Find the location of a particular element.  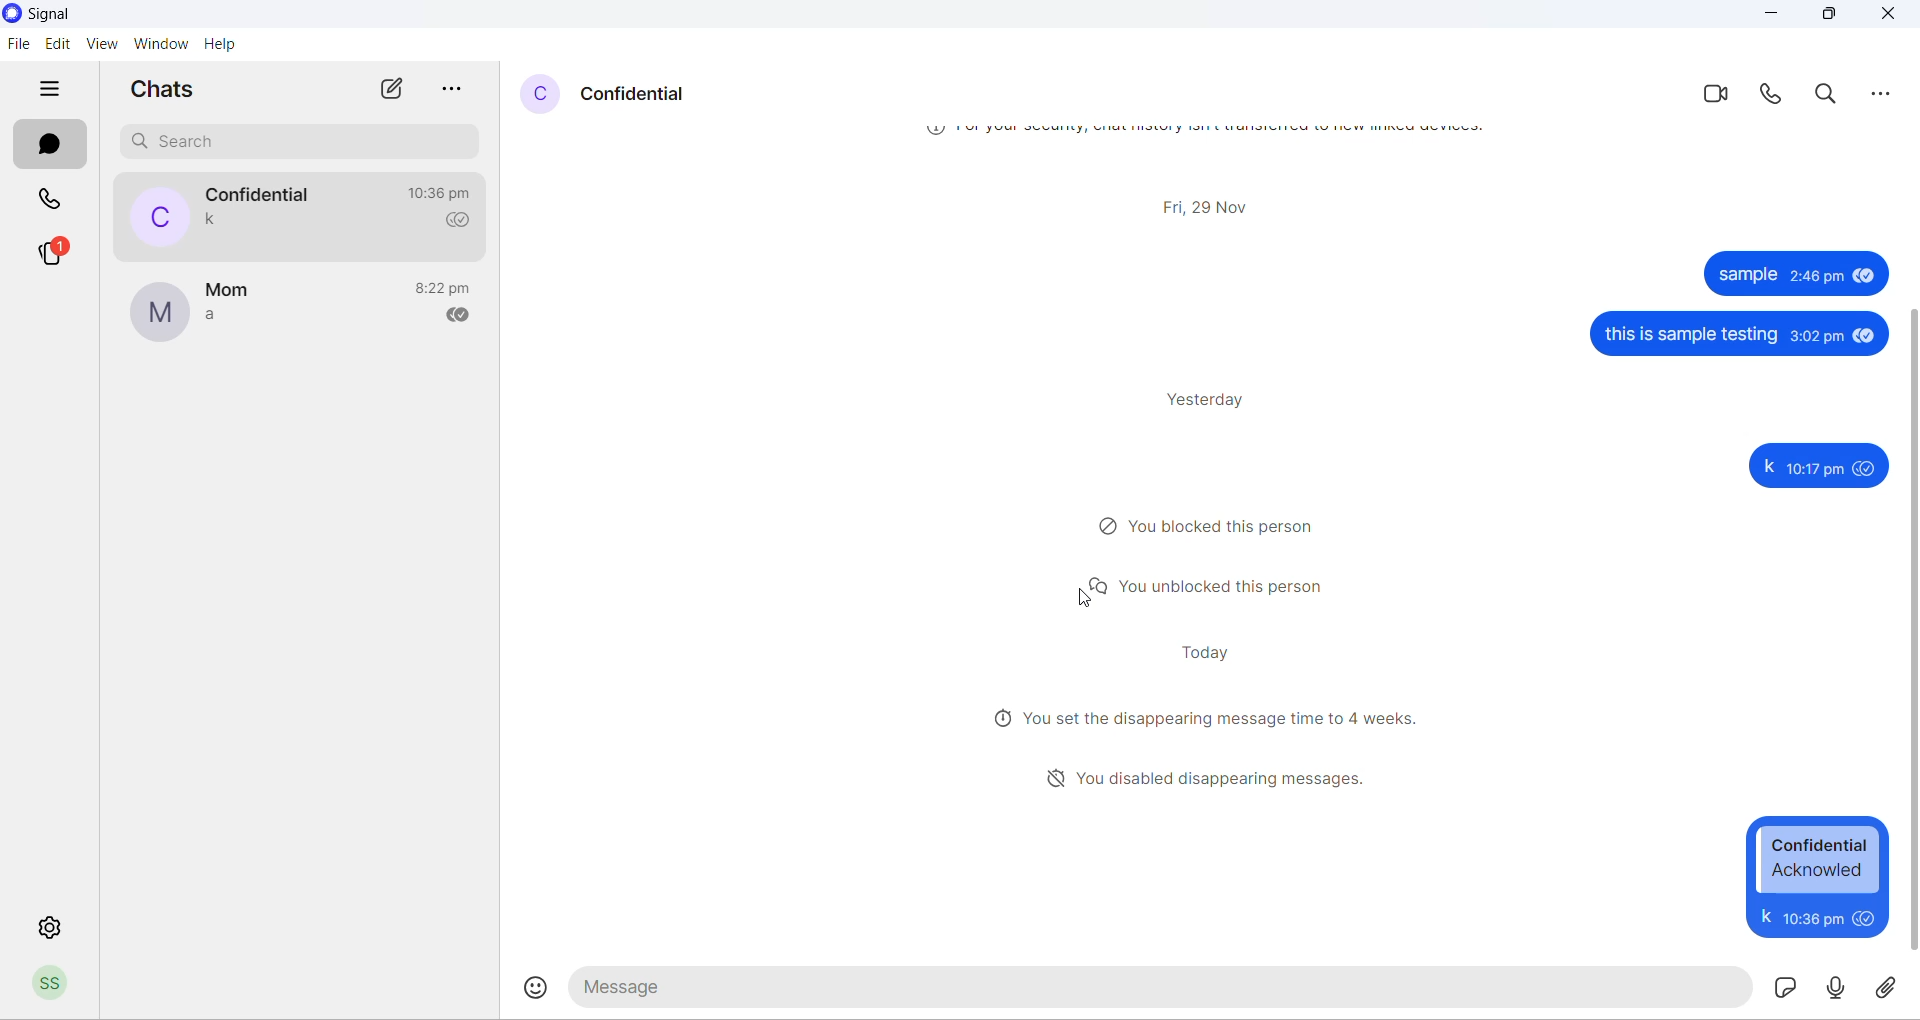

search in messages is located at coordinates (1829, 93).